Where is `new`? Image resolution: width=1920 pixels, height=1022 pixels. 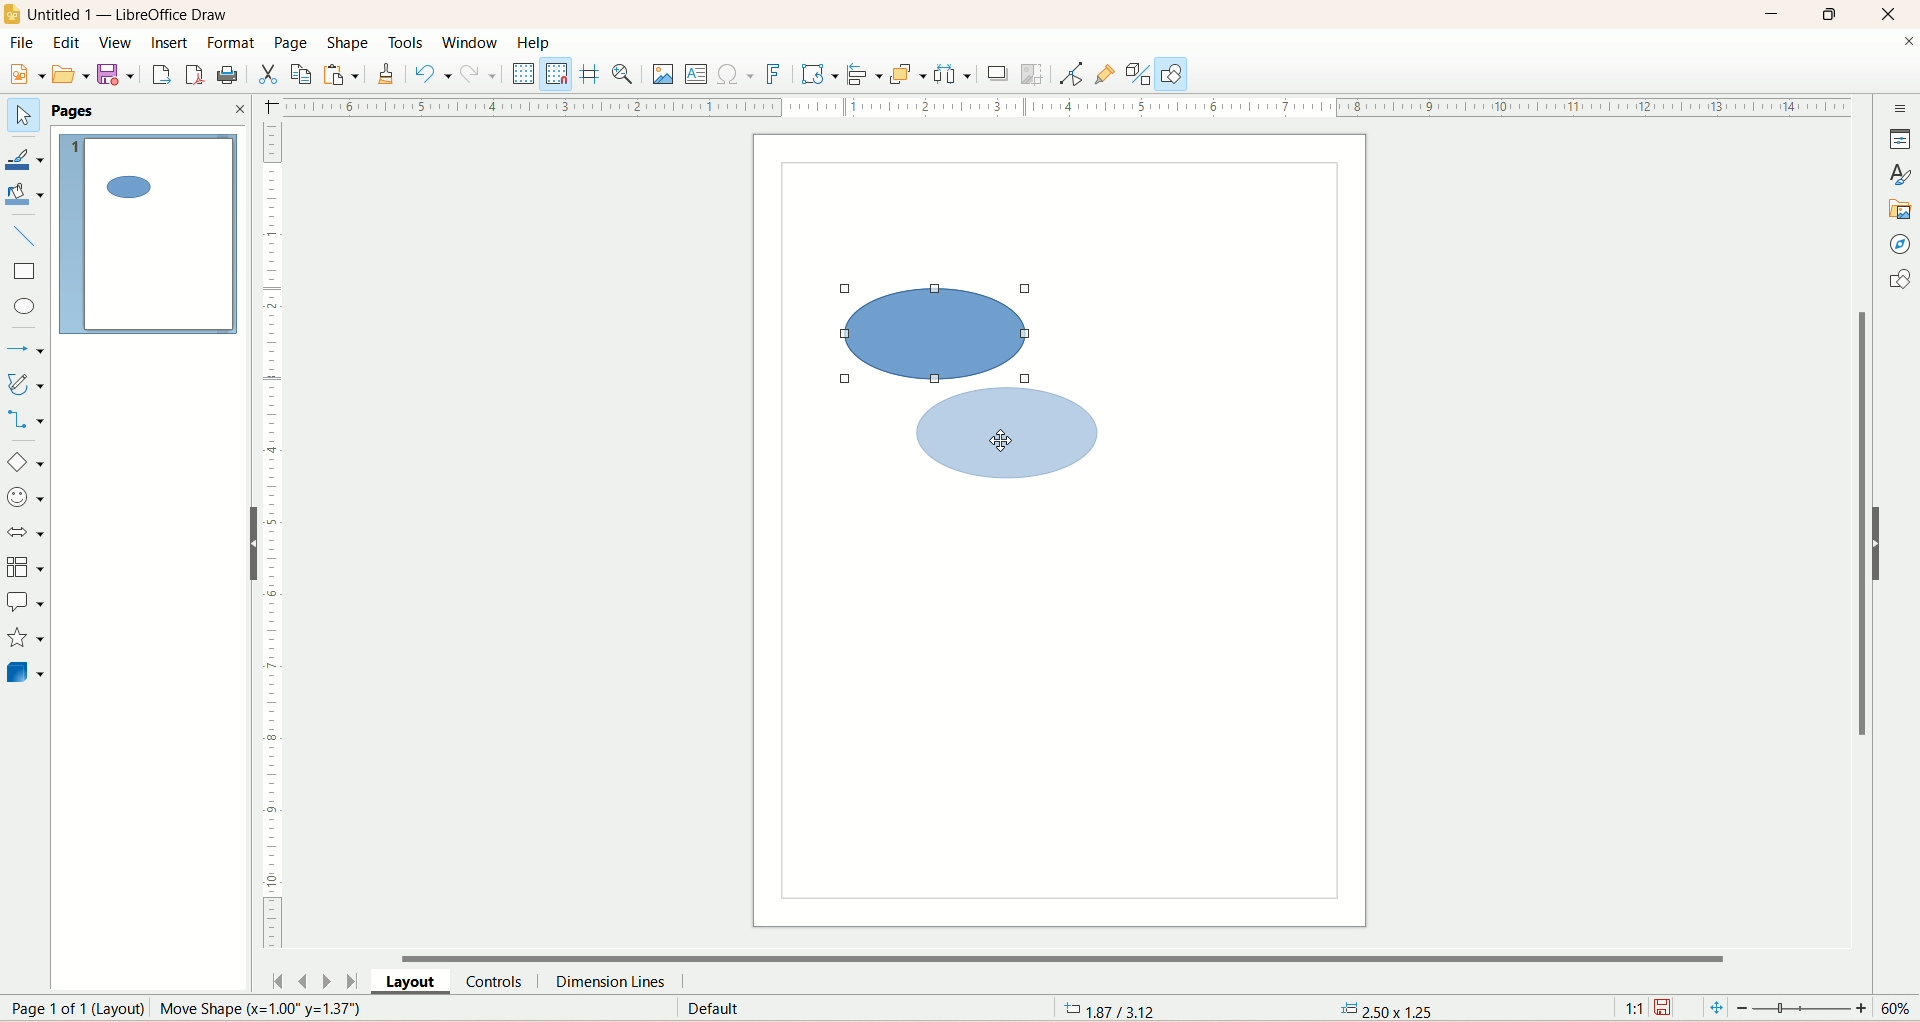 new is located at coordinates (29, 75).